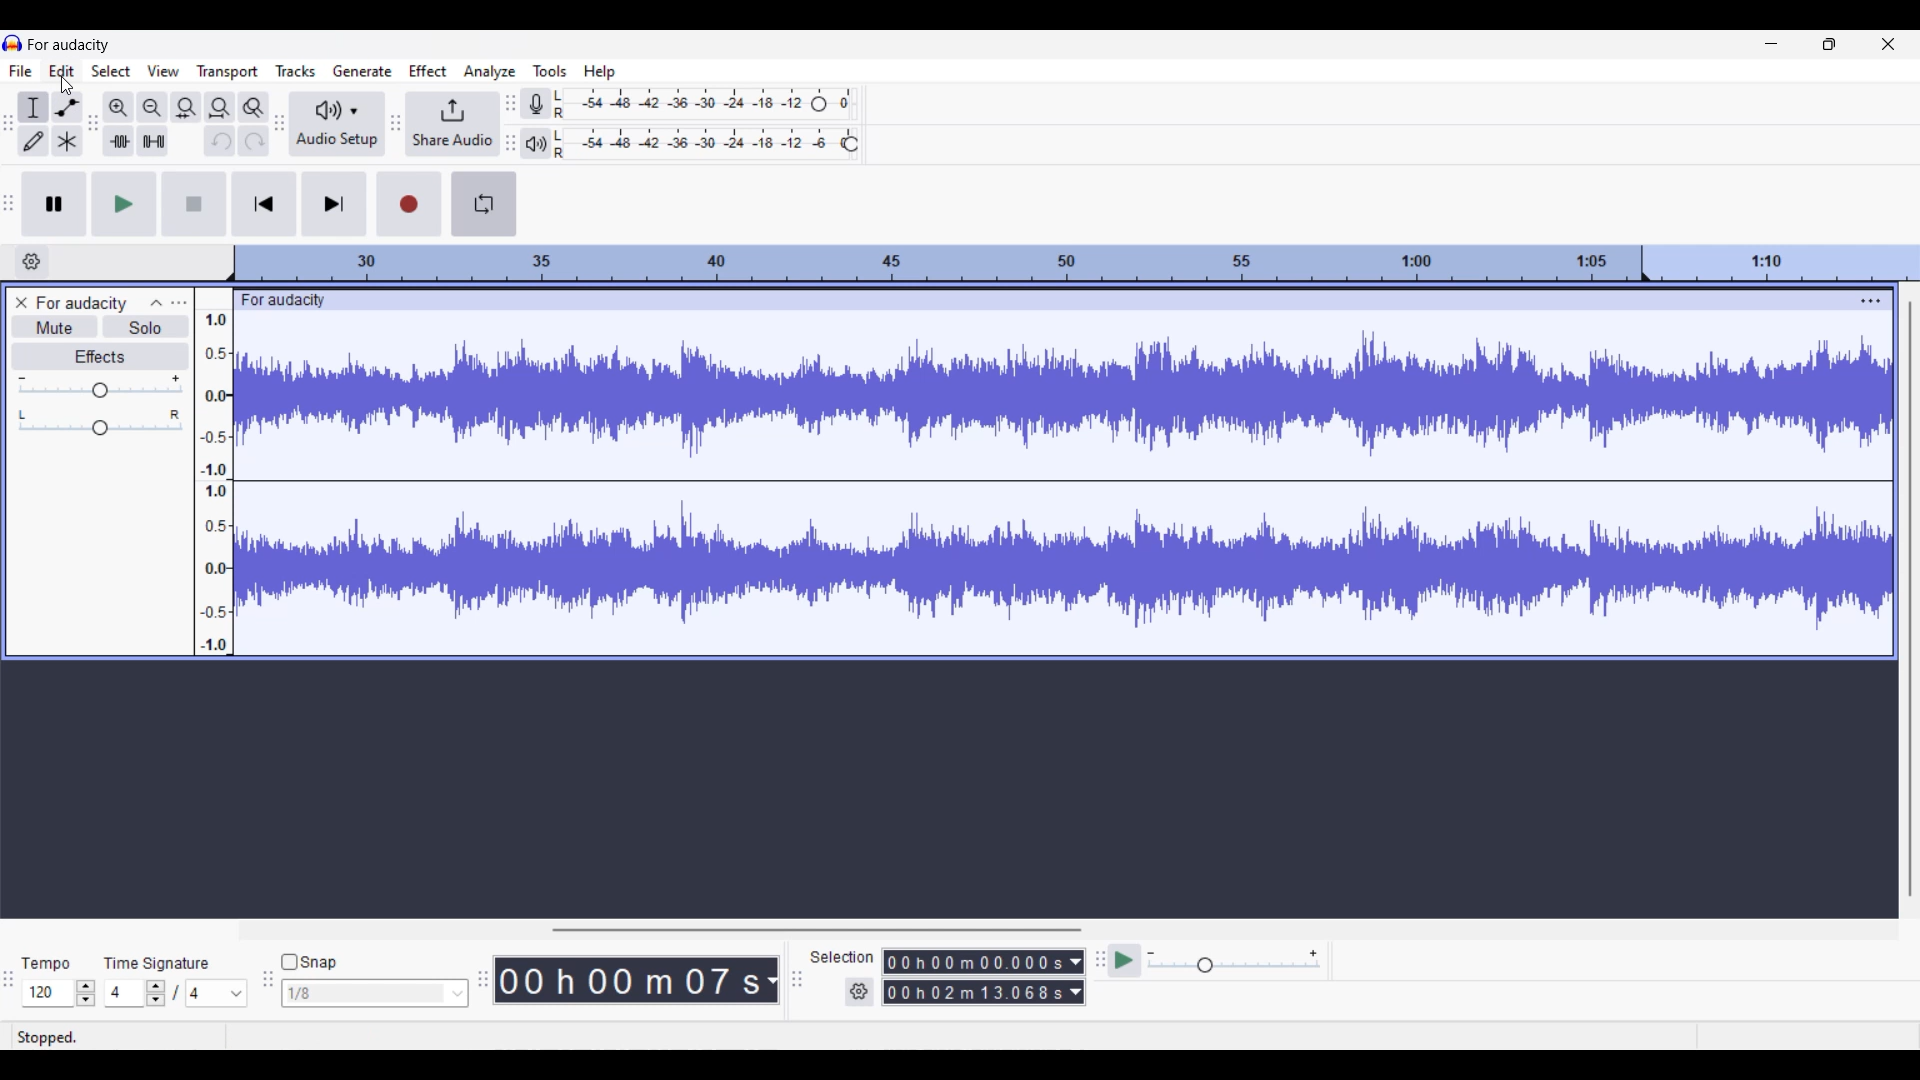  What do you see at coordinates (51, 1034) in the screenshot?
I see `stopped` at bounding box center [51, 1034].